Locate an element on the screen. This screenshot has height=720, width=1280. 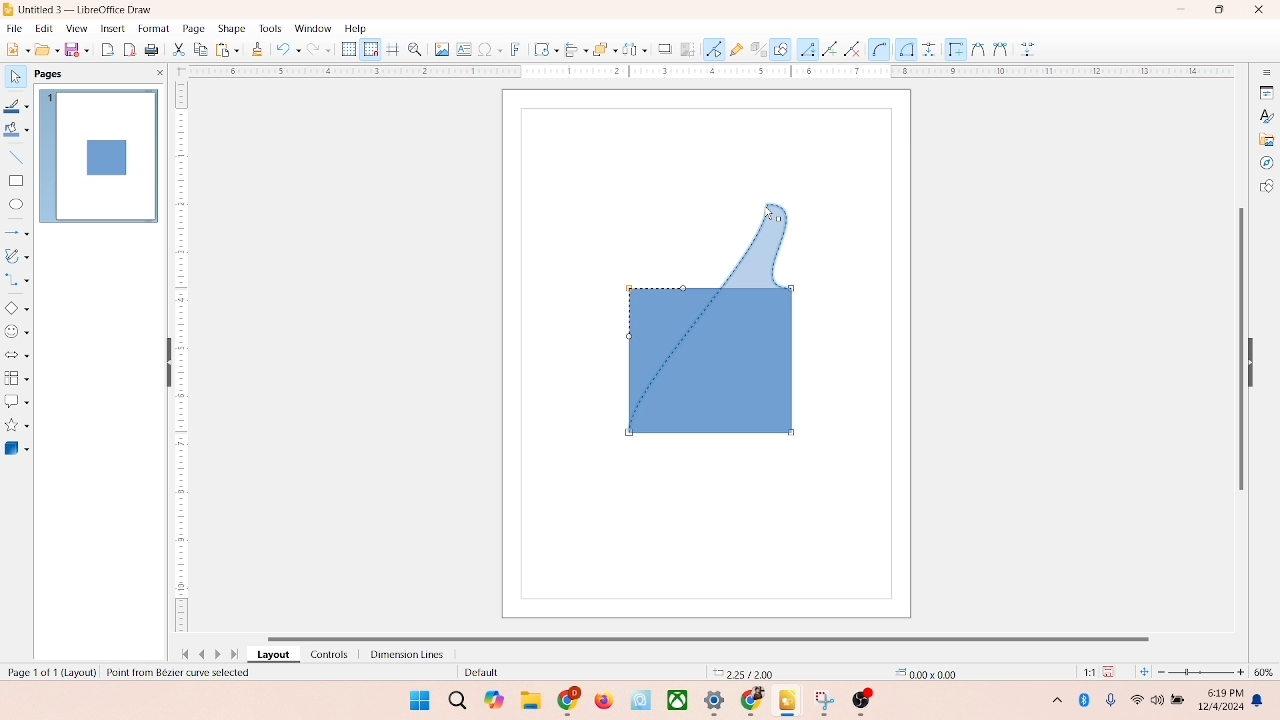
image is located at coordinates (439, 49).